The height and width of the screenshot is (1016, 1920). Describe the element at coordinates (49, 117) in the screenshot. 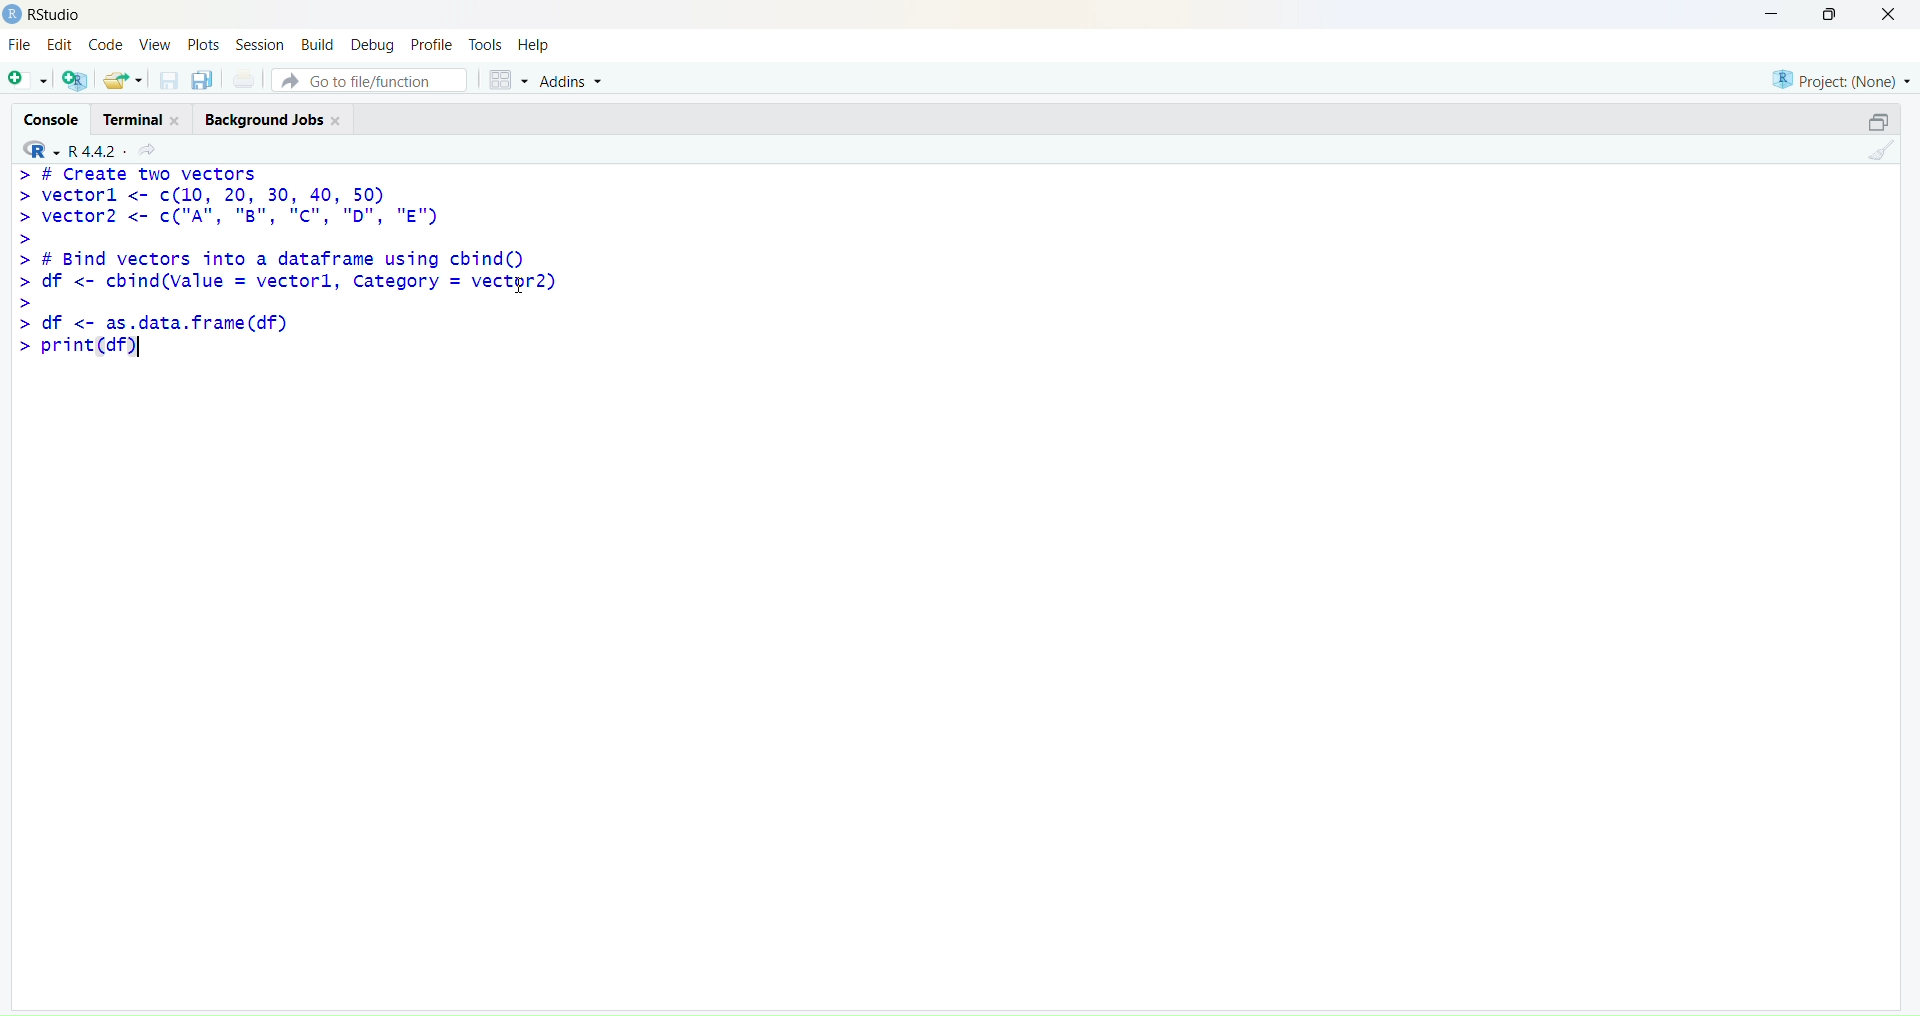

I see `Console` at that location.